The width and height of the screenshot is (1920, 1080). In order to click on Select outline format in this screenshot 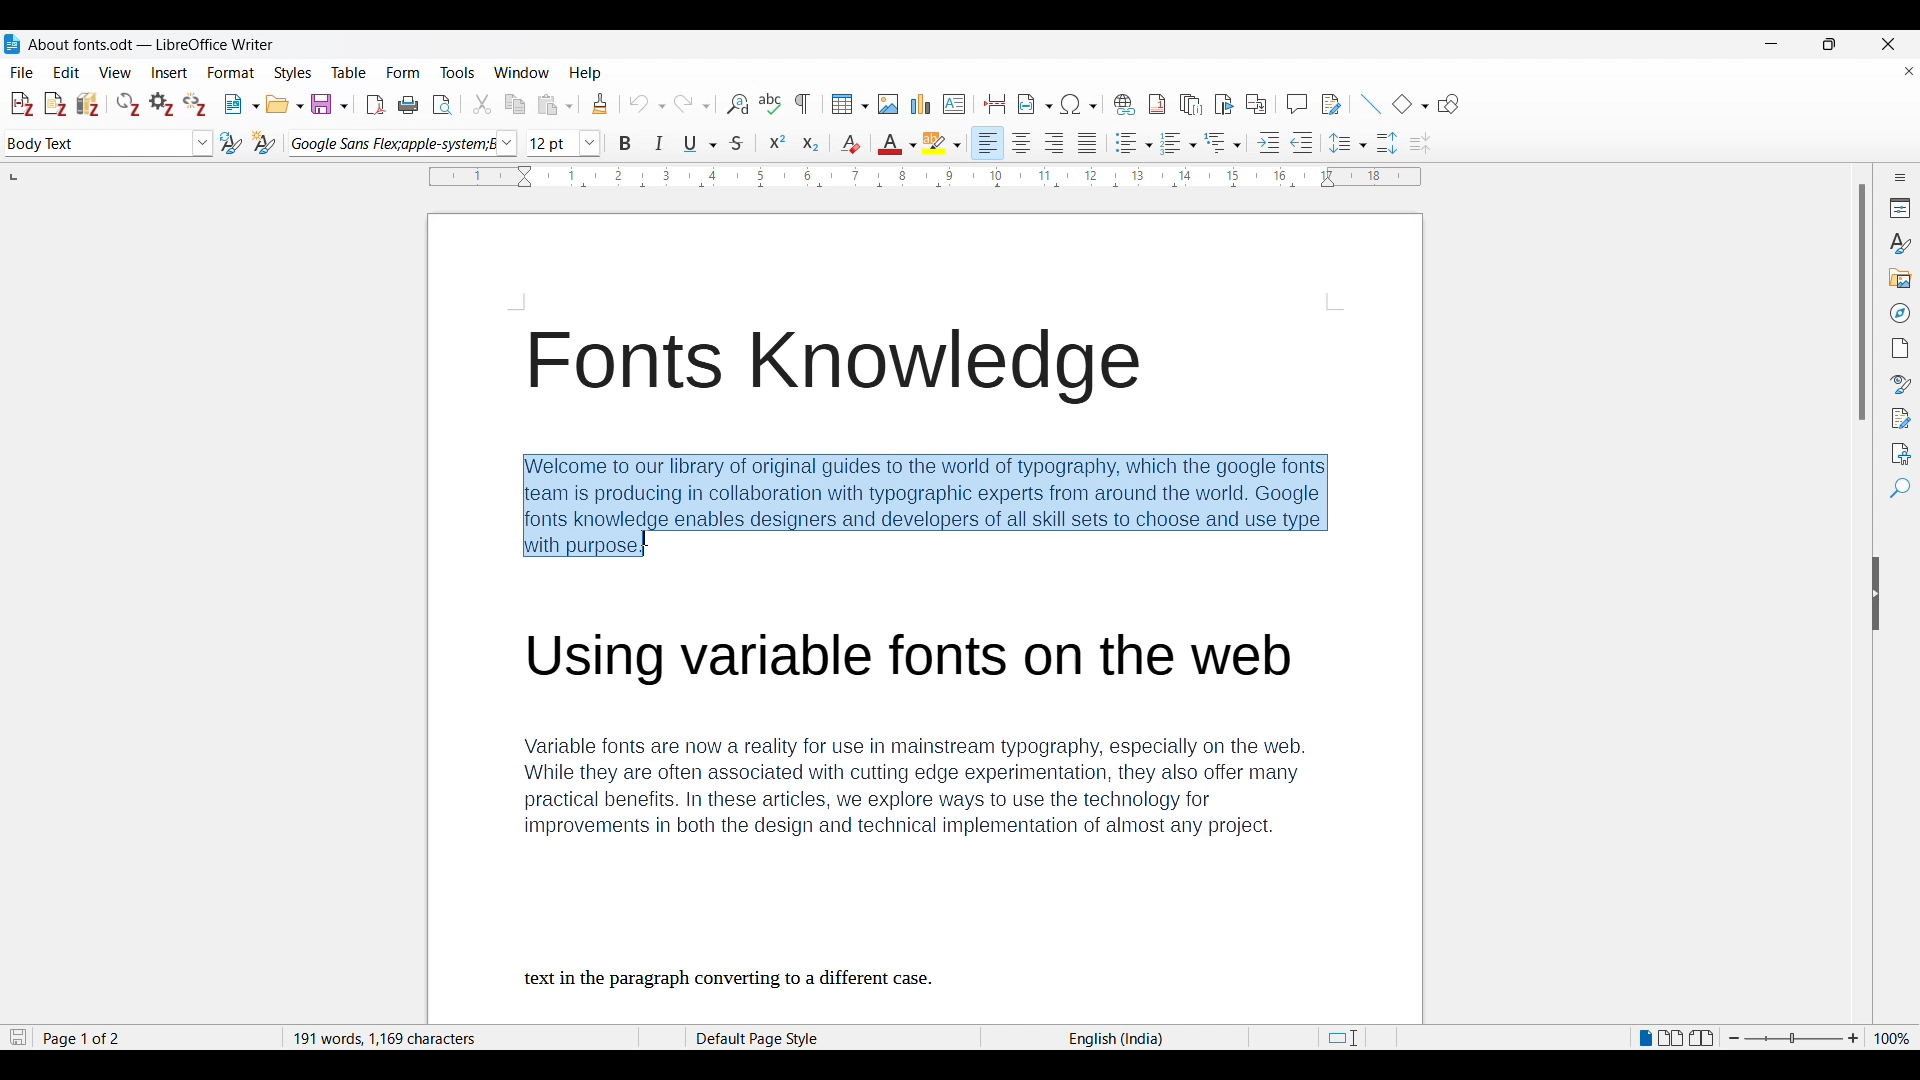, I will do `click(1223, 143)`.